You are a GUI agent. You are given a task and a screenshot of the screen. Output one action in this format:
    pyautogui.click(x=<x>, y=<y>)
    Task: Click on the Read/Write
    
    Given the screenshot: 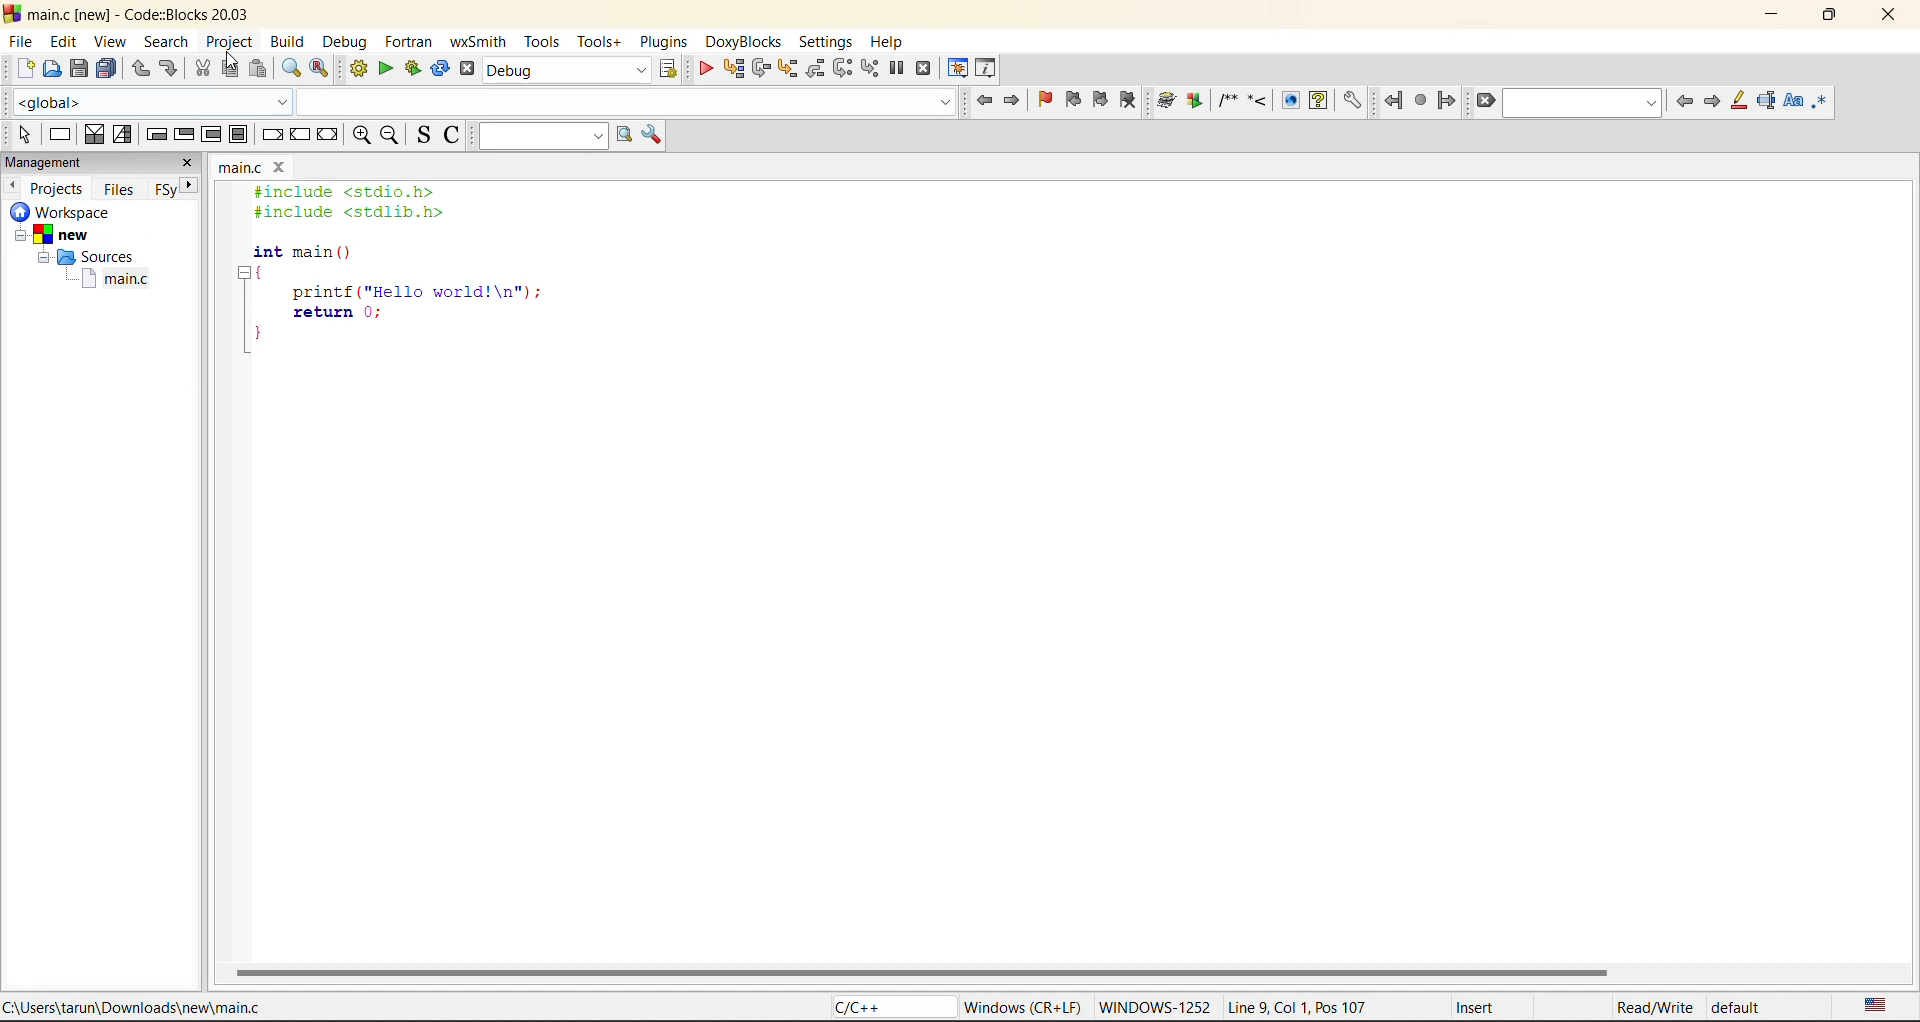 What is the action you would take?
    pyautogui.click(x=1653, y=1008)
    